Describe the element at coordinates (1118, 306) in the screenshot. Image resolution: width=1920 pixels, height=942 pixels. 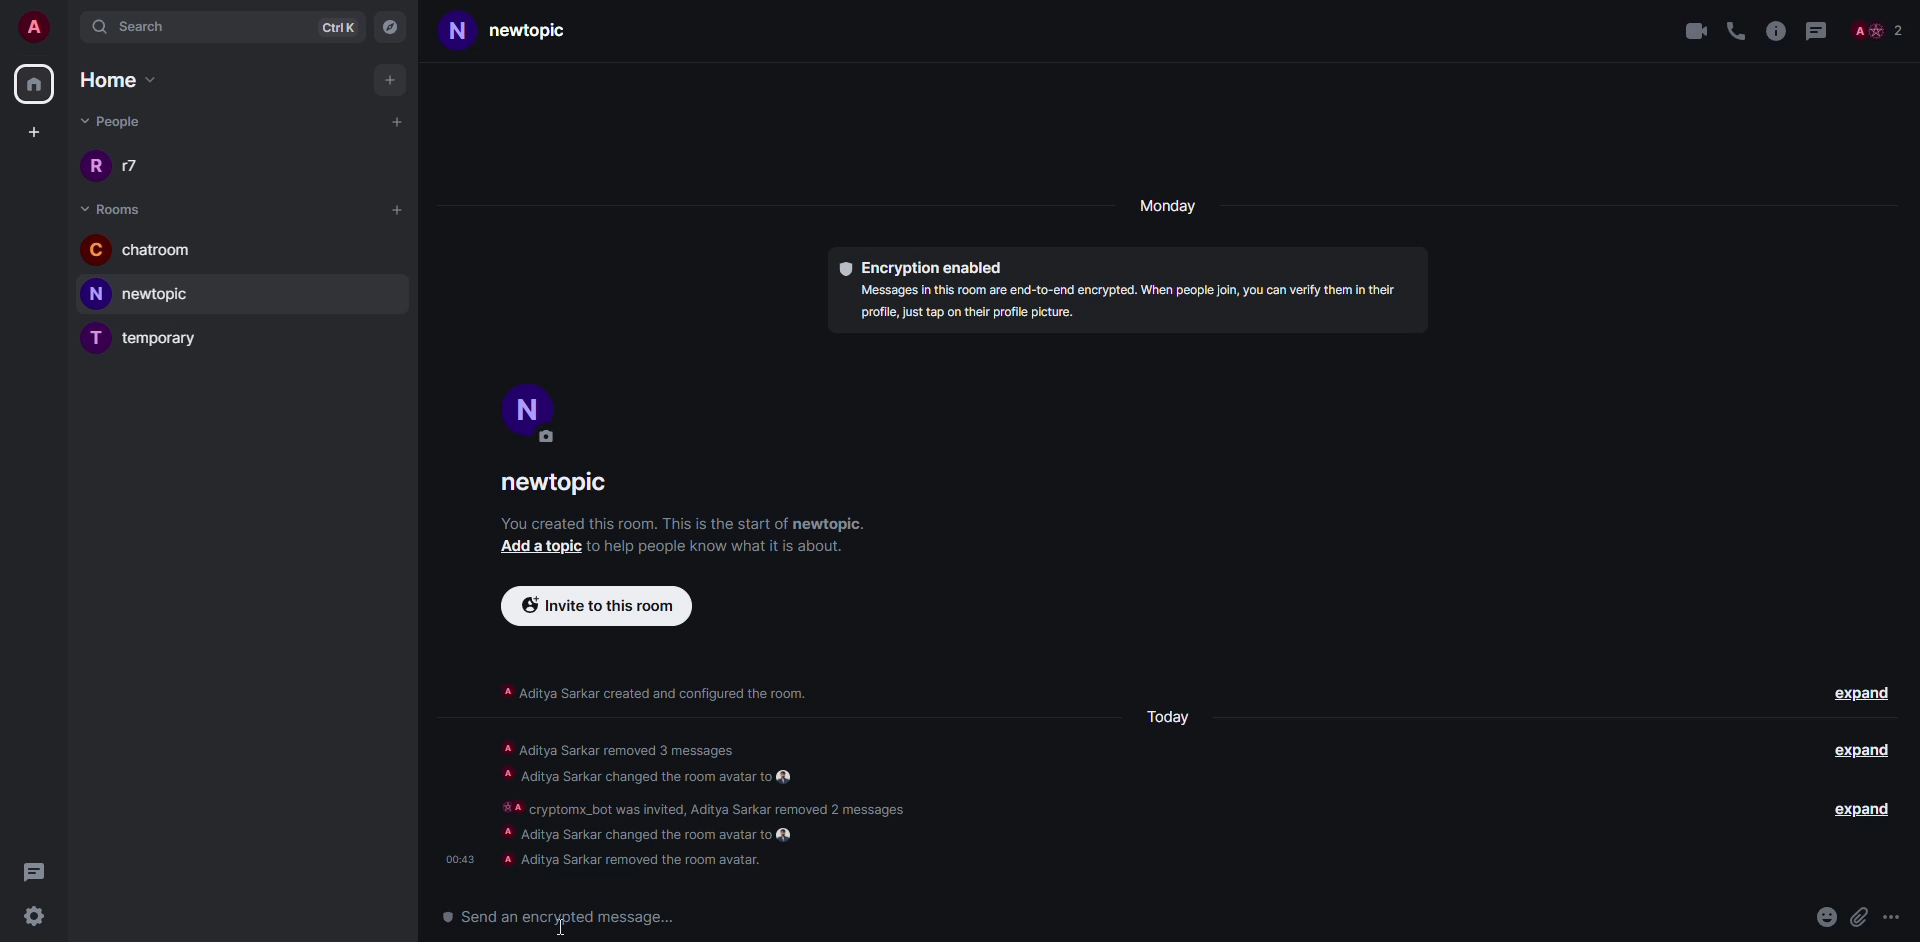
I see `Messages in this room are end-to-end encrypted. When people join, you can verify them In theirprofile, just tap on their profile picture.` at that location.